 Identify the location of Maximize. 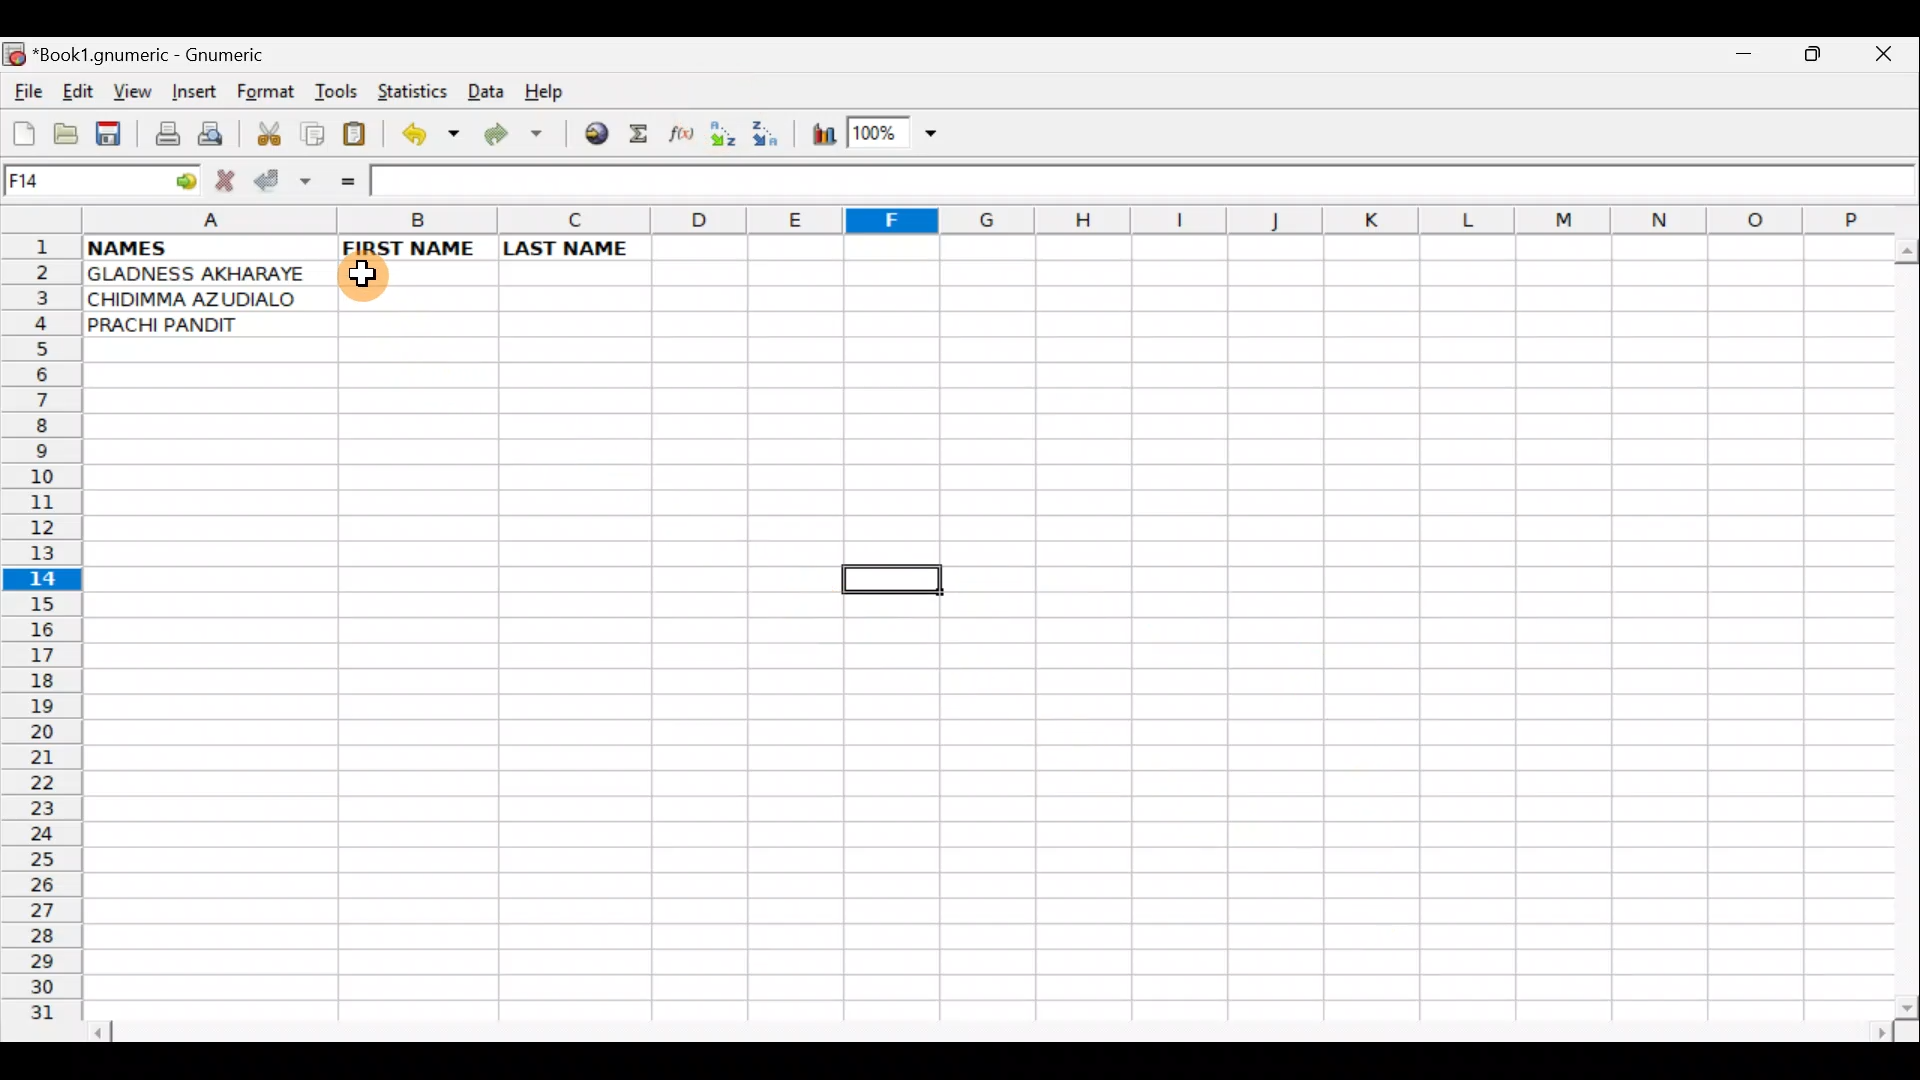
(1816, 58).